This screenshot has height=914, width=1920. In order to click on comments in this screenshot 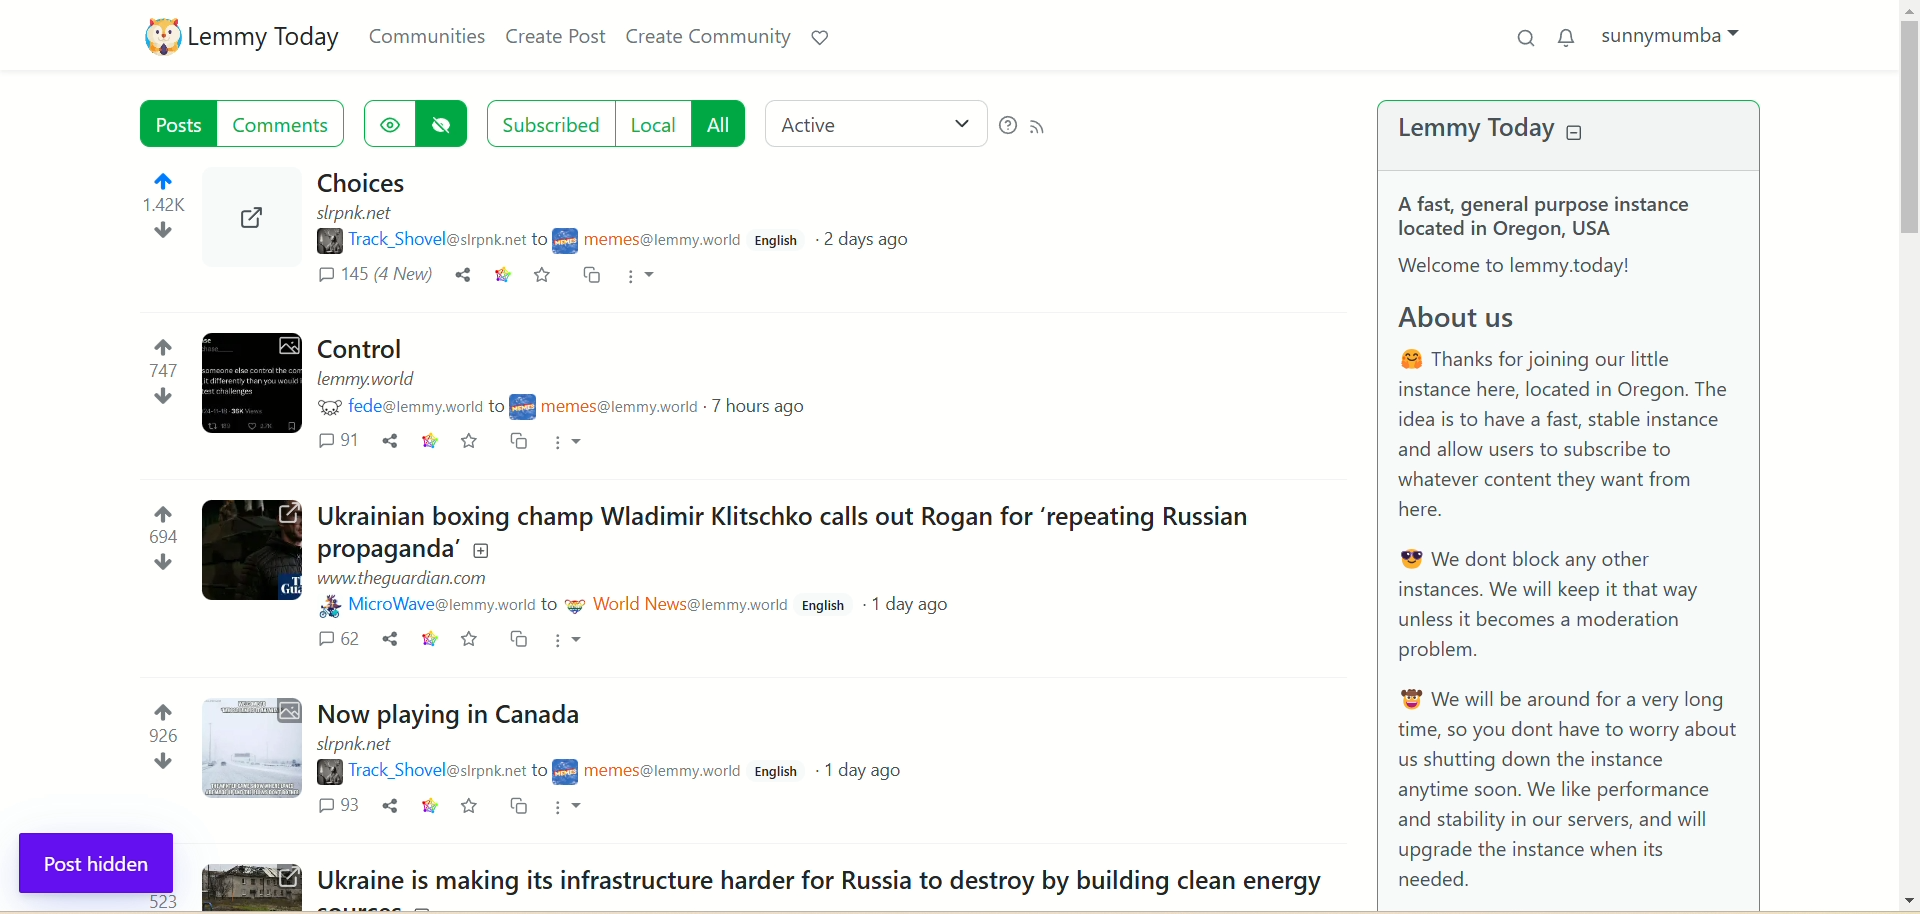, I will do `click(377, 281)`.